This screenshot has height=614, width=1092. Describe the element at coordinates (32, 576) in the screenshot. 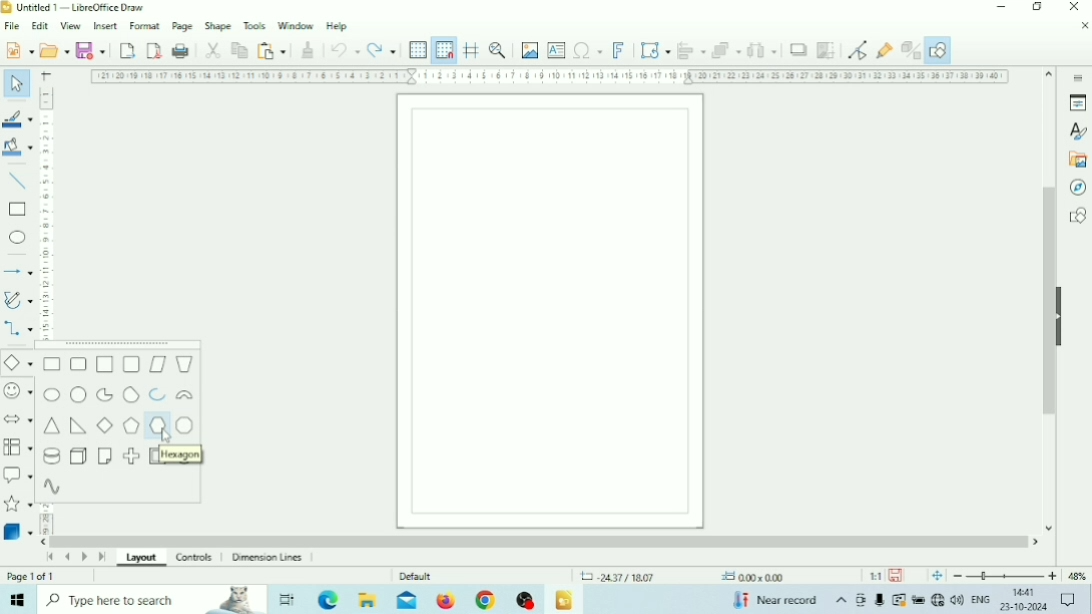

I see `Page number` at that location.